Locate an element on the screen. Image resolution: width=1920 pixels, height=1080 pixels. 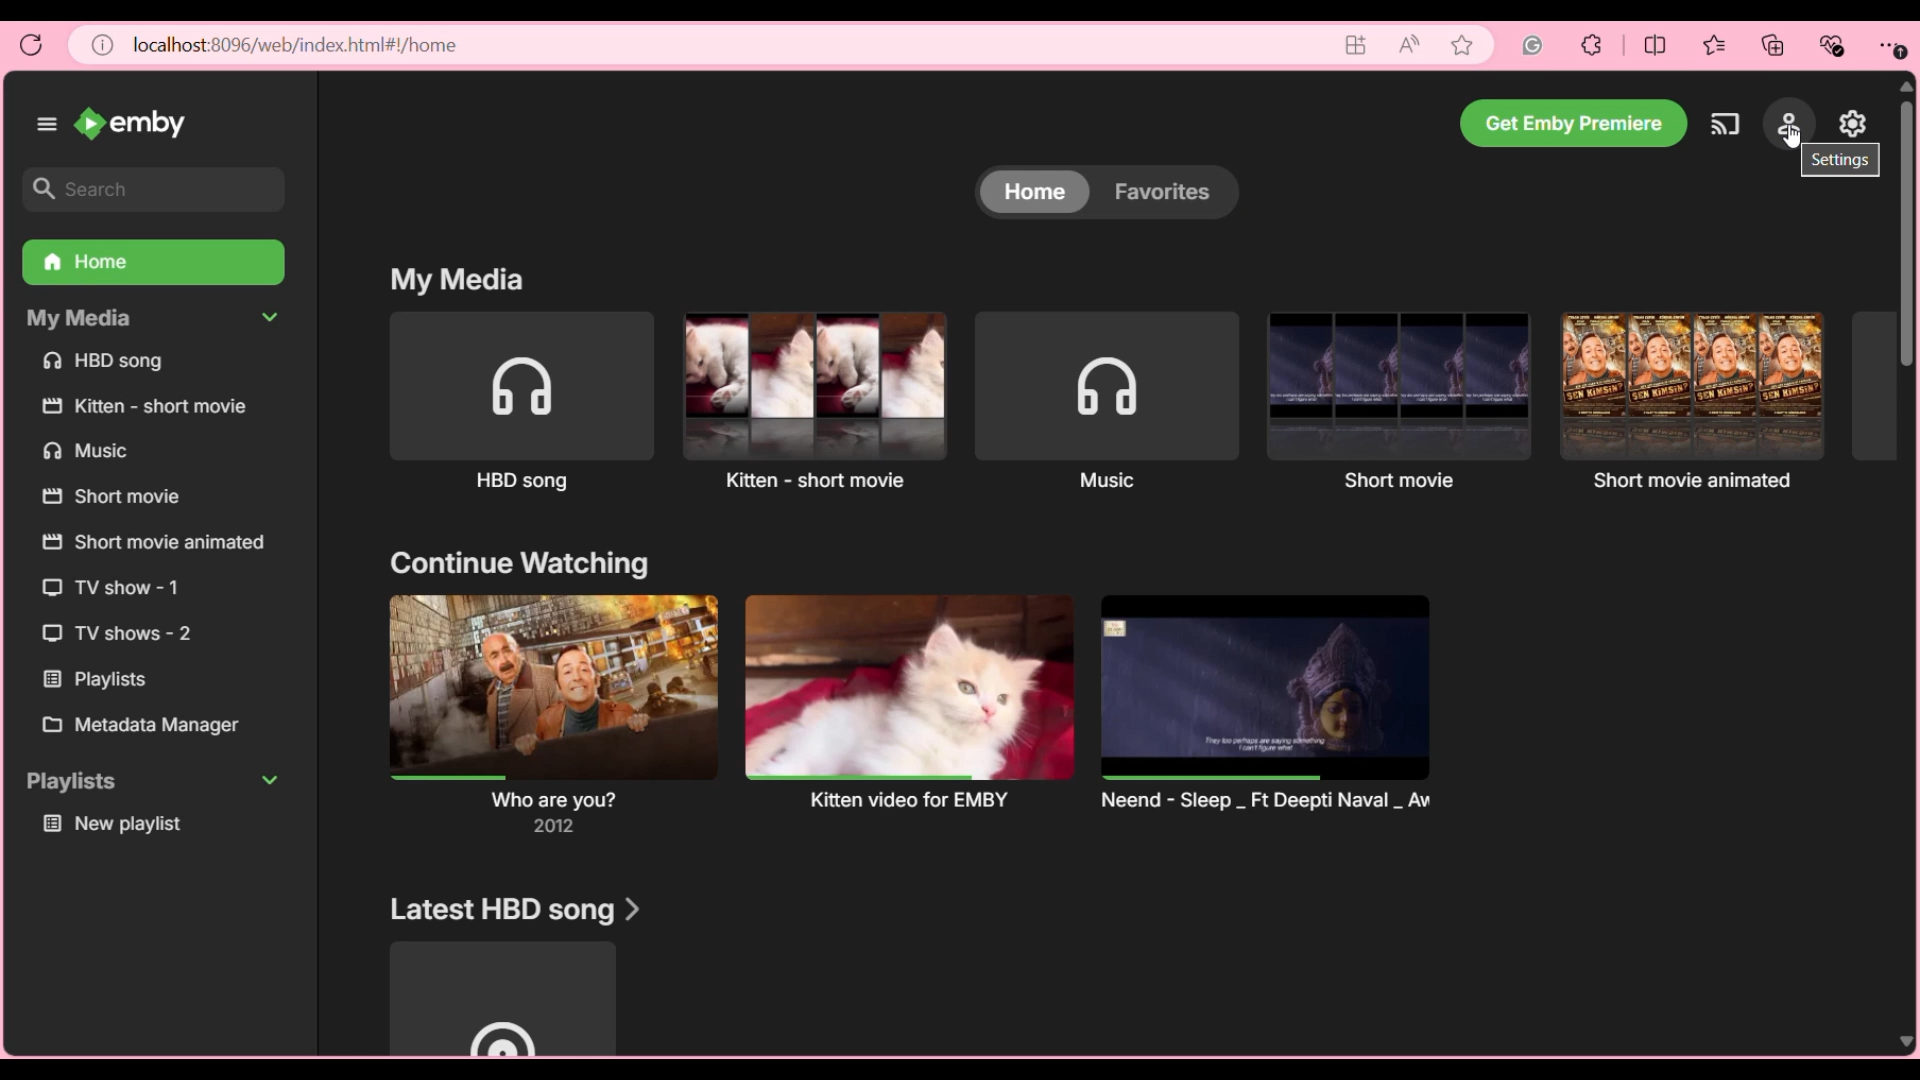
Search box is located at coordinates (155, 189).